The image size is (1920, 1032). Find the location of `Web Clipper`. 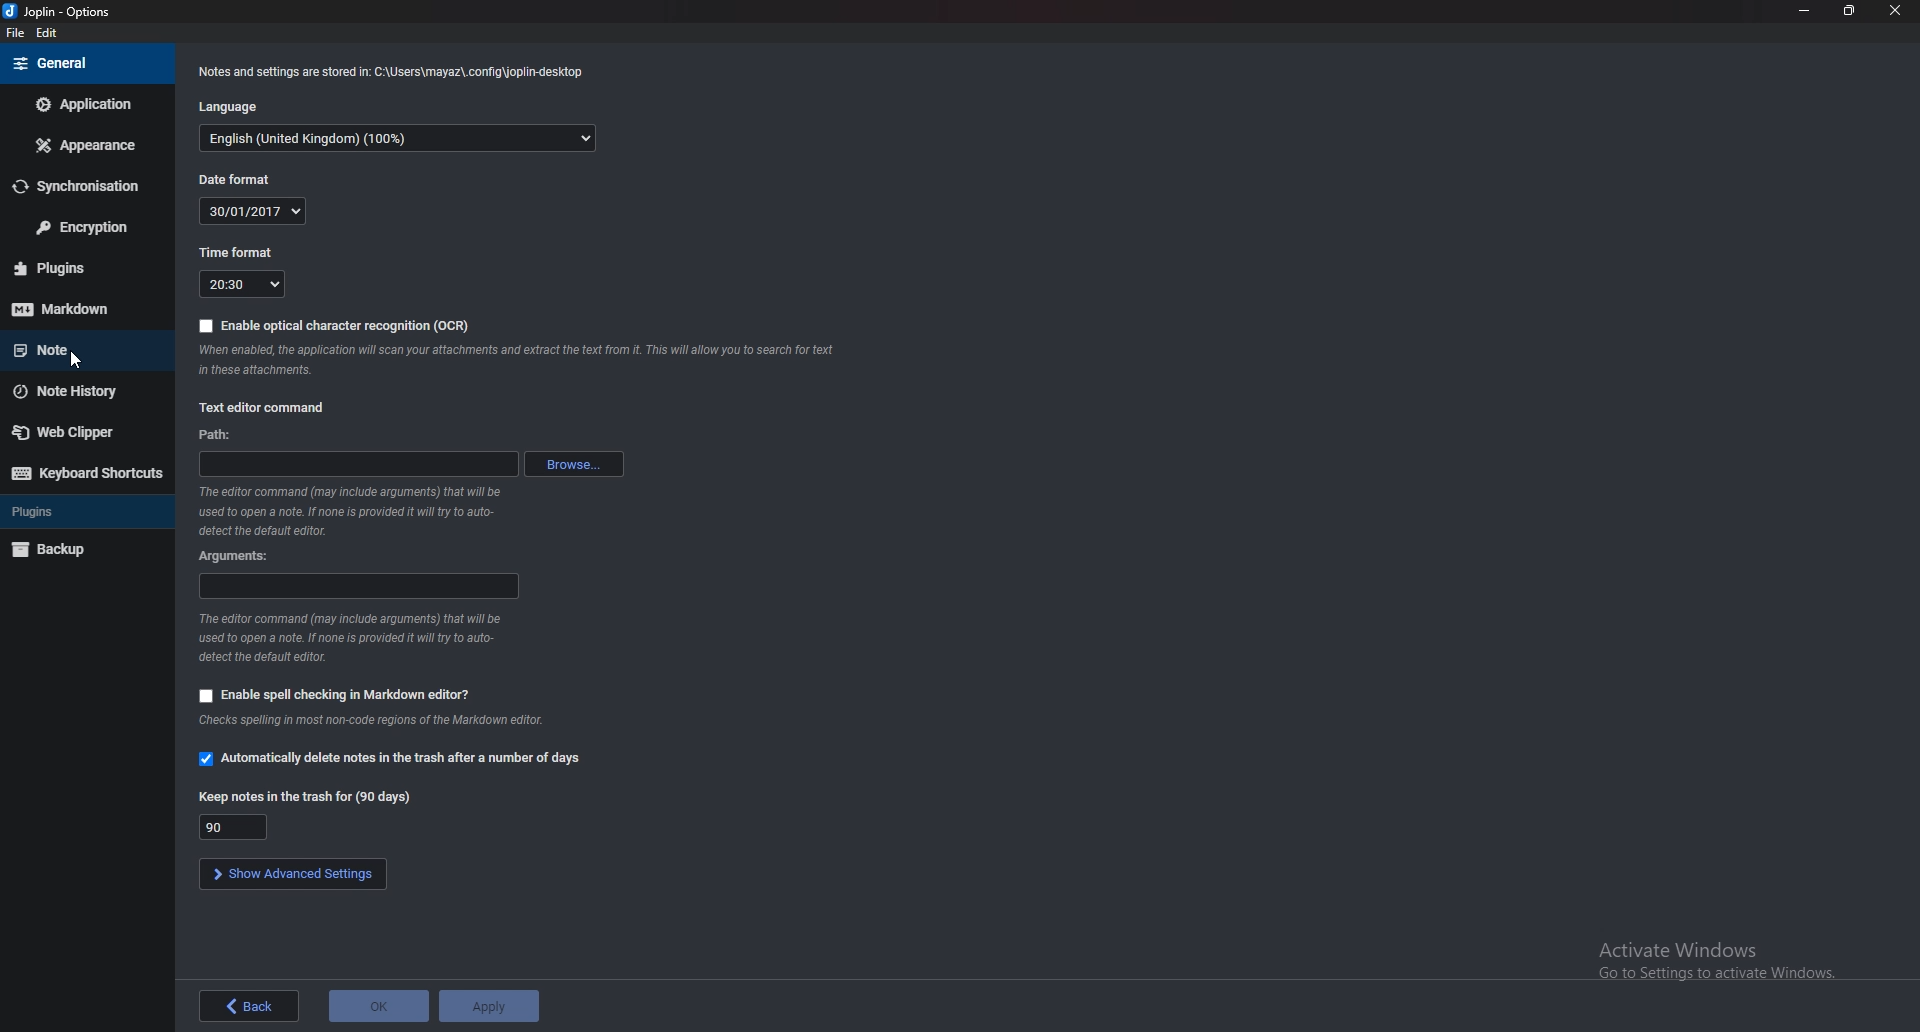

Web Clipper is located at coordinates (81, 434).